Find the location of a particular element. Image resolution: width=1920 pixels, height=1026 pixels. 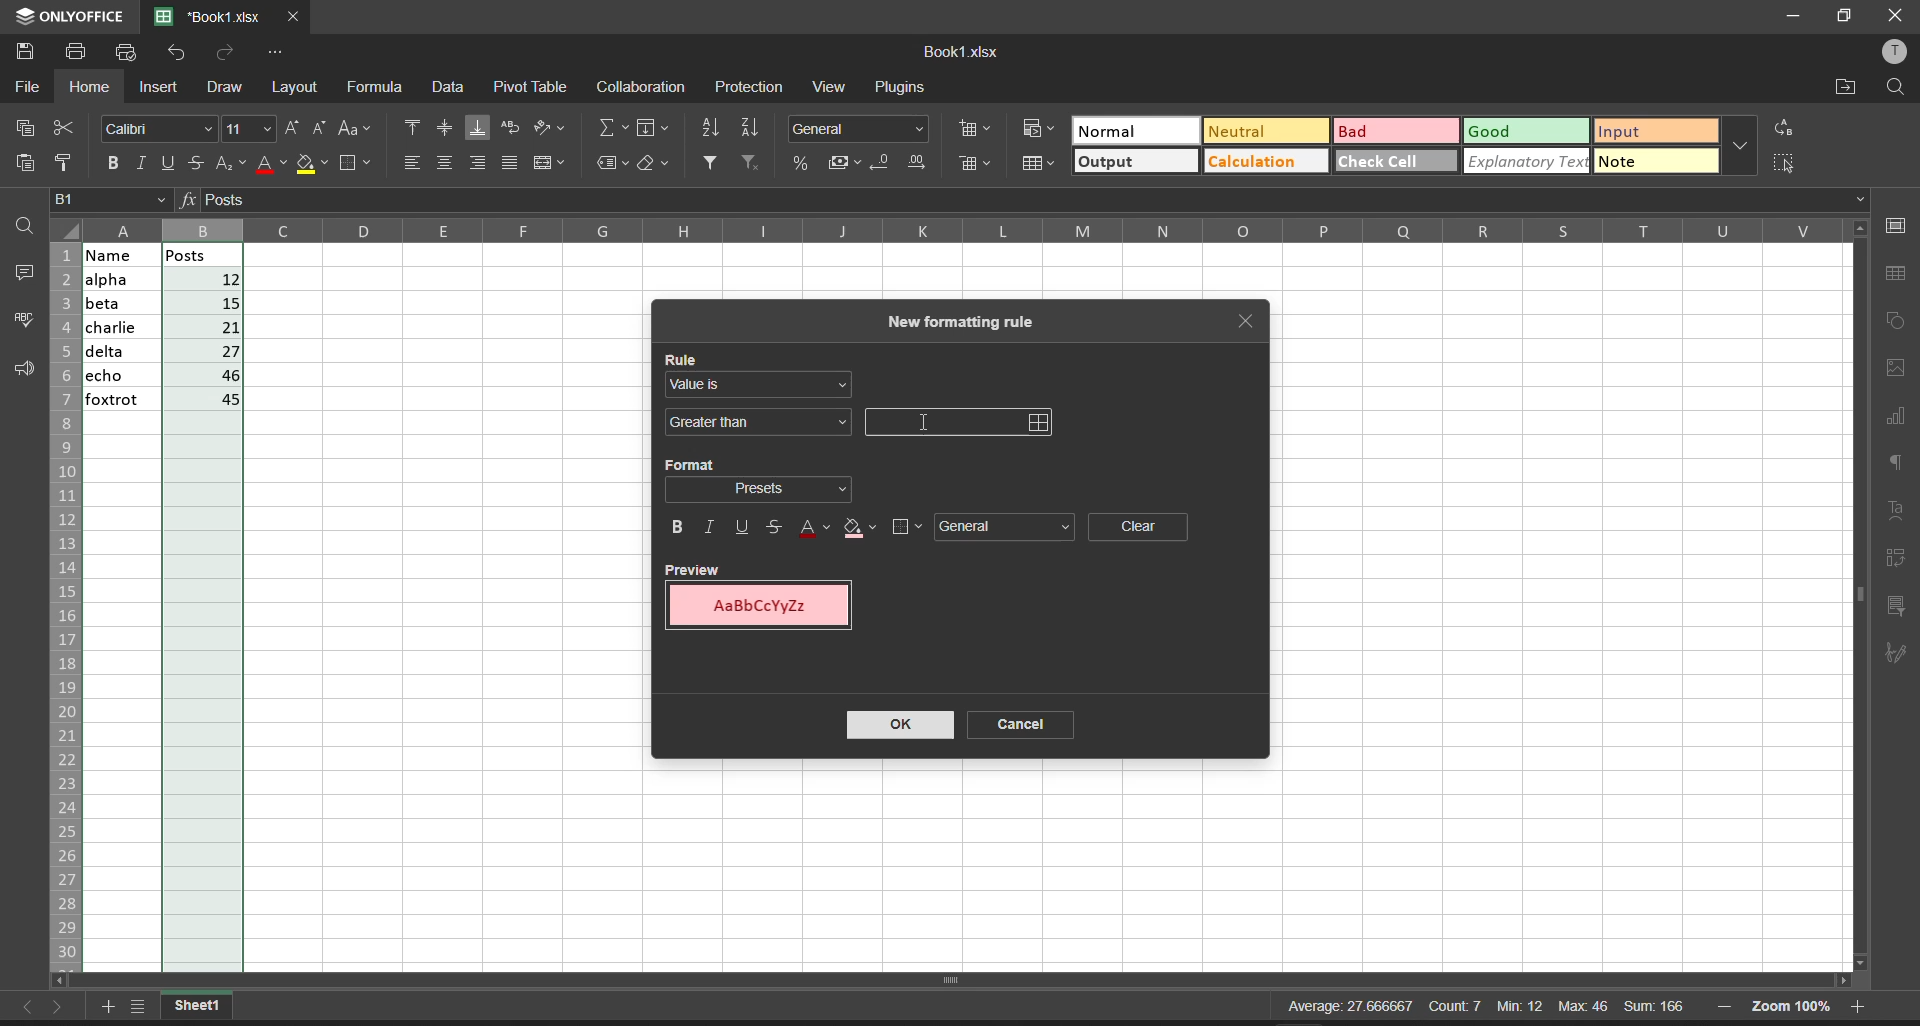

name is located at coordinates (114, 329).